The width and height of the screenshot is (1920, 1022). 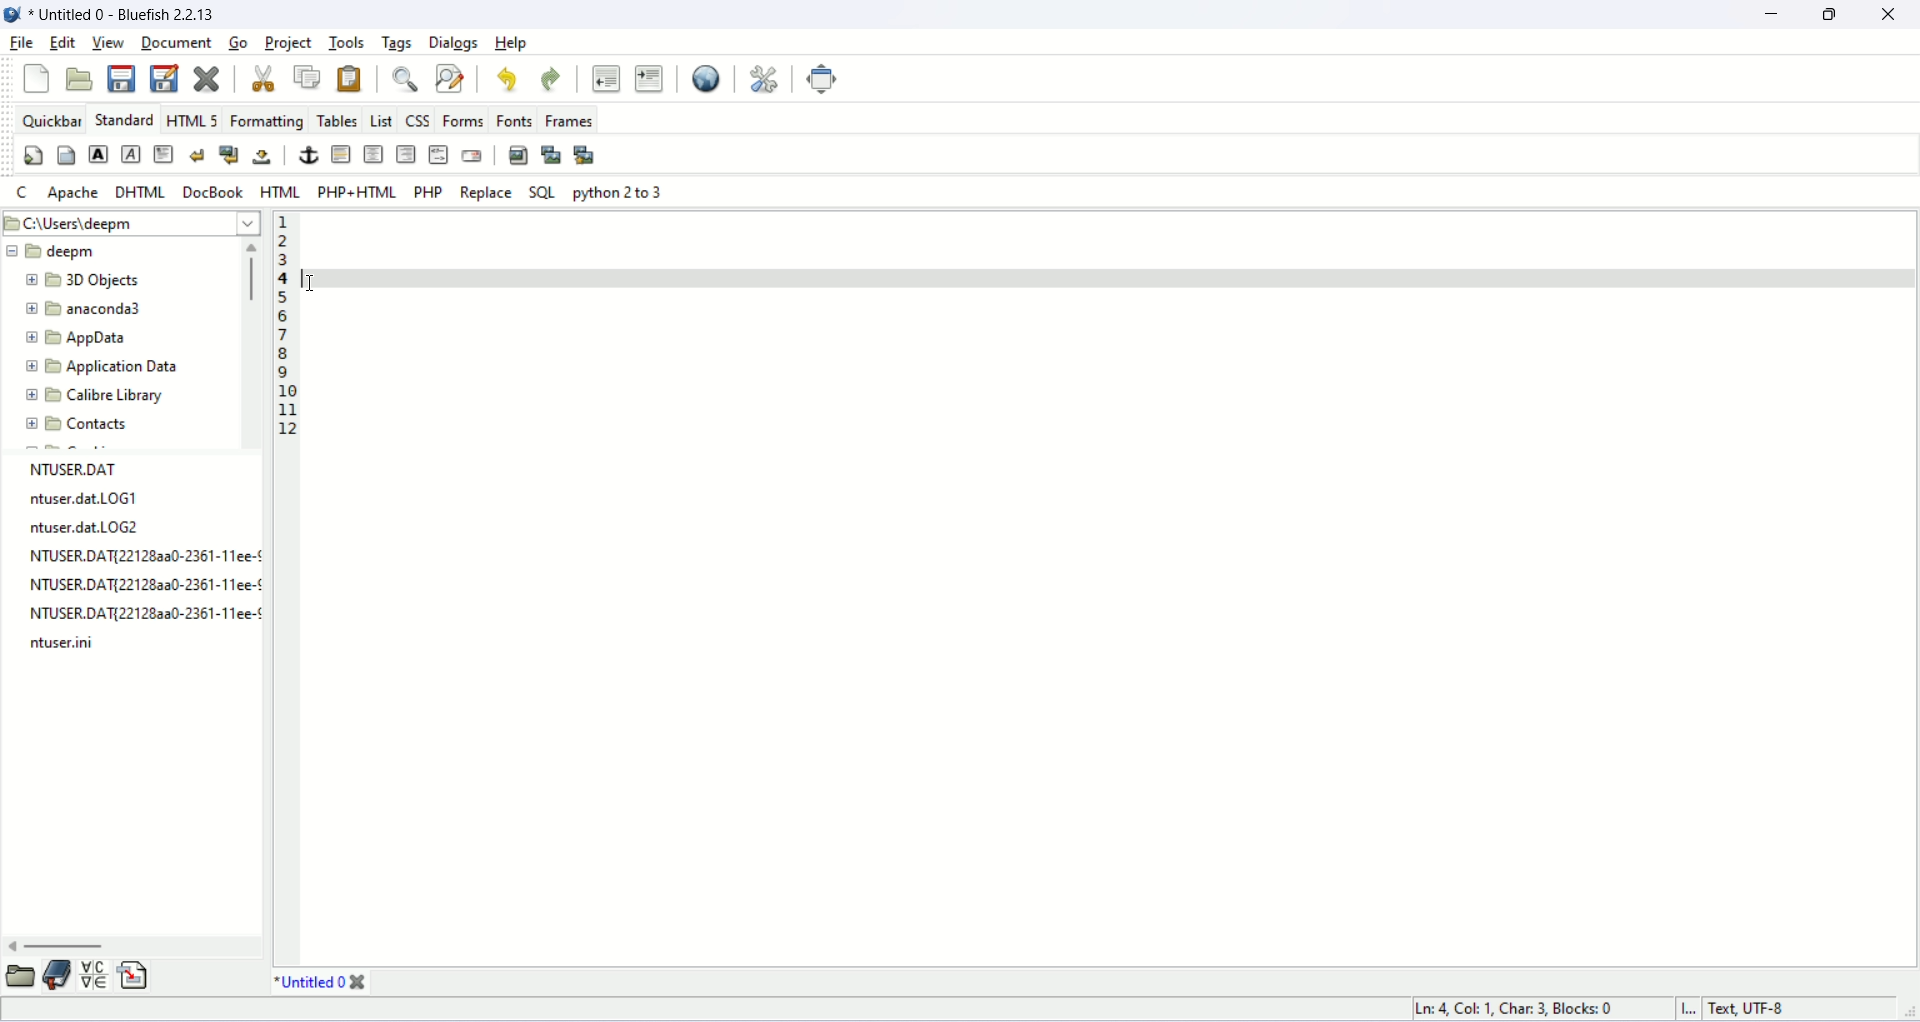 What do you see at coordinates (192, 120) in the screenshot?
I see `html5` at bounding box center [192, 120].